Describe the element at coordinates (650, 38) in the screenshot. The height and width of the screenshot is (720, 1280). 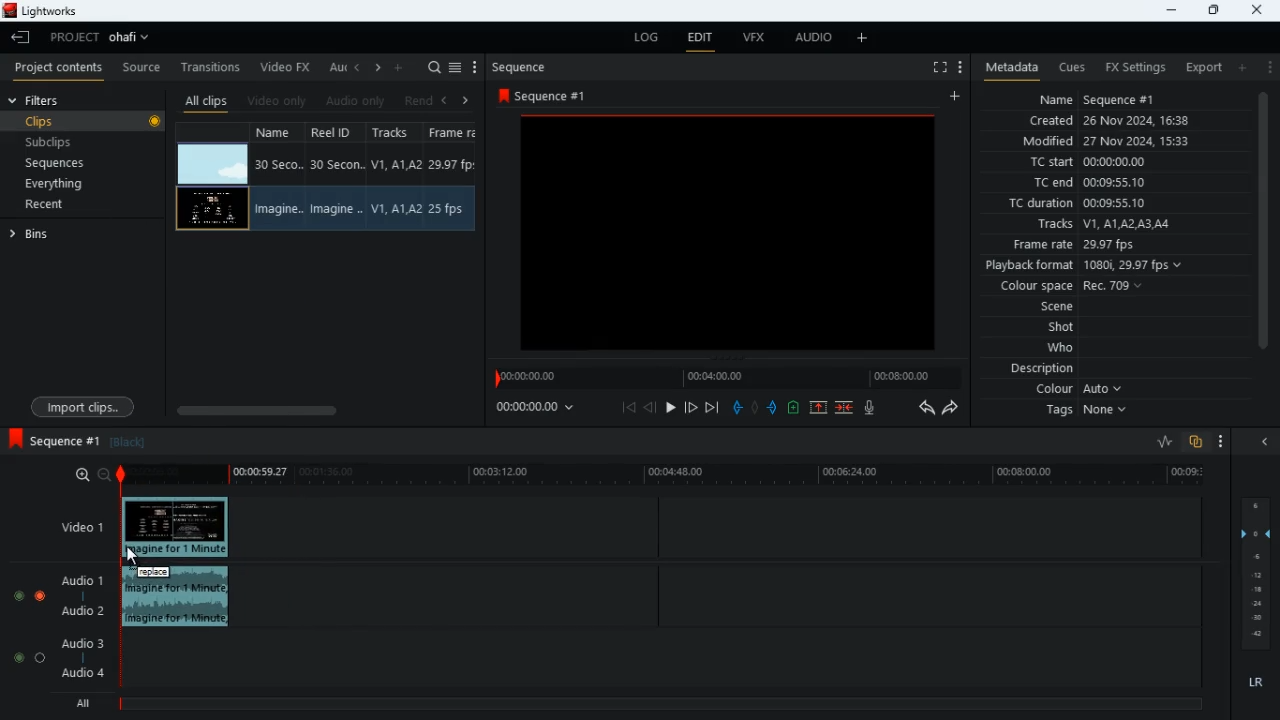
I see `log` at that location.